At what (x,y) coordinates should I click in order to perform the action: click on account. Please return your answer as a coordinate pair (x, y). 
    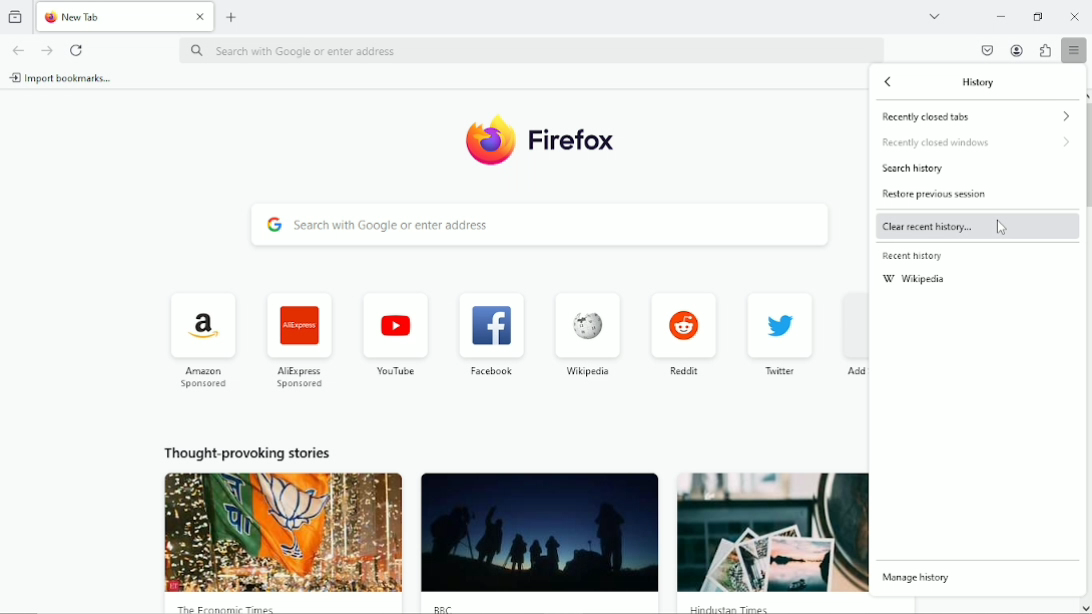
    Looking at the image, I should click on (1014, 50).